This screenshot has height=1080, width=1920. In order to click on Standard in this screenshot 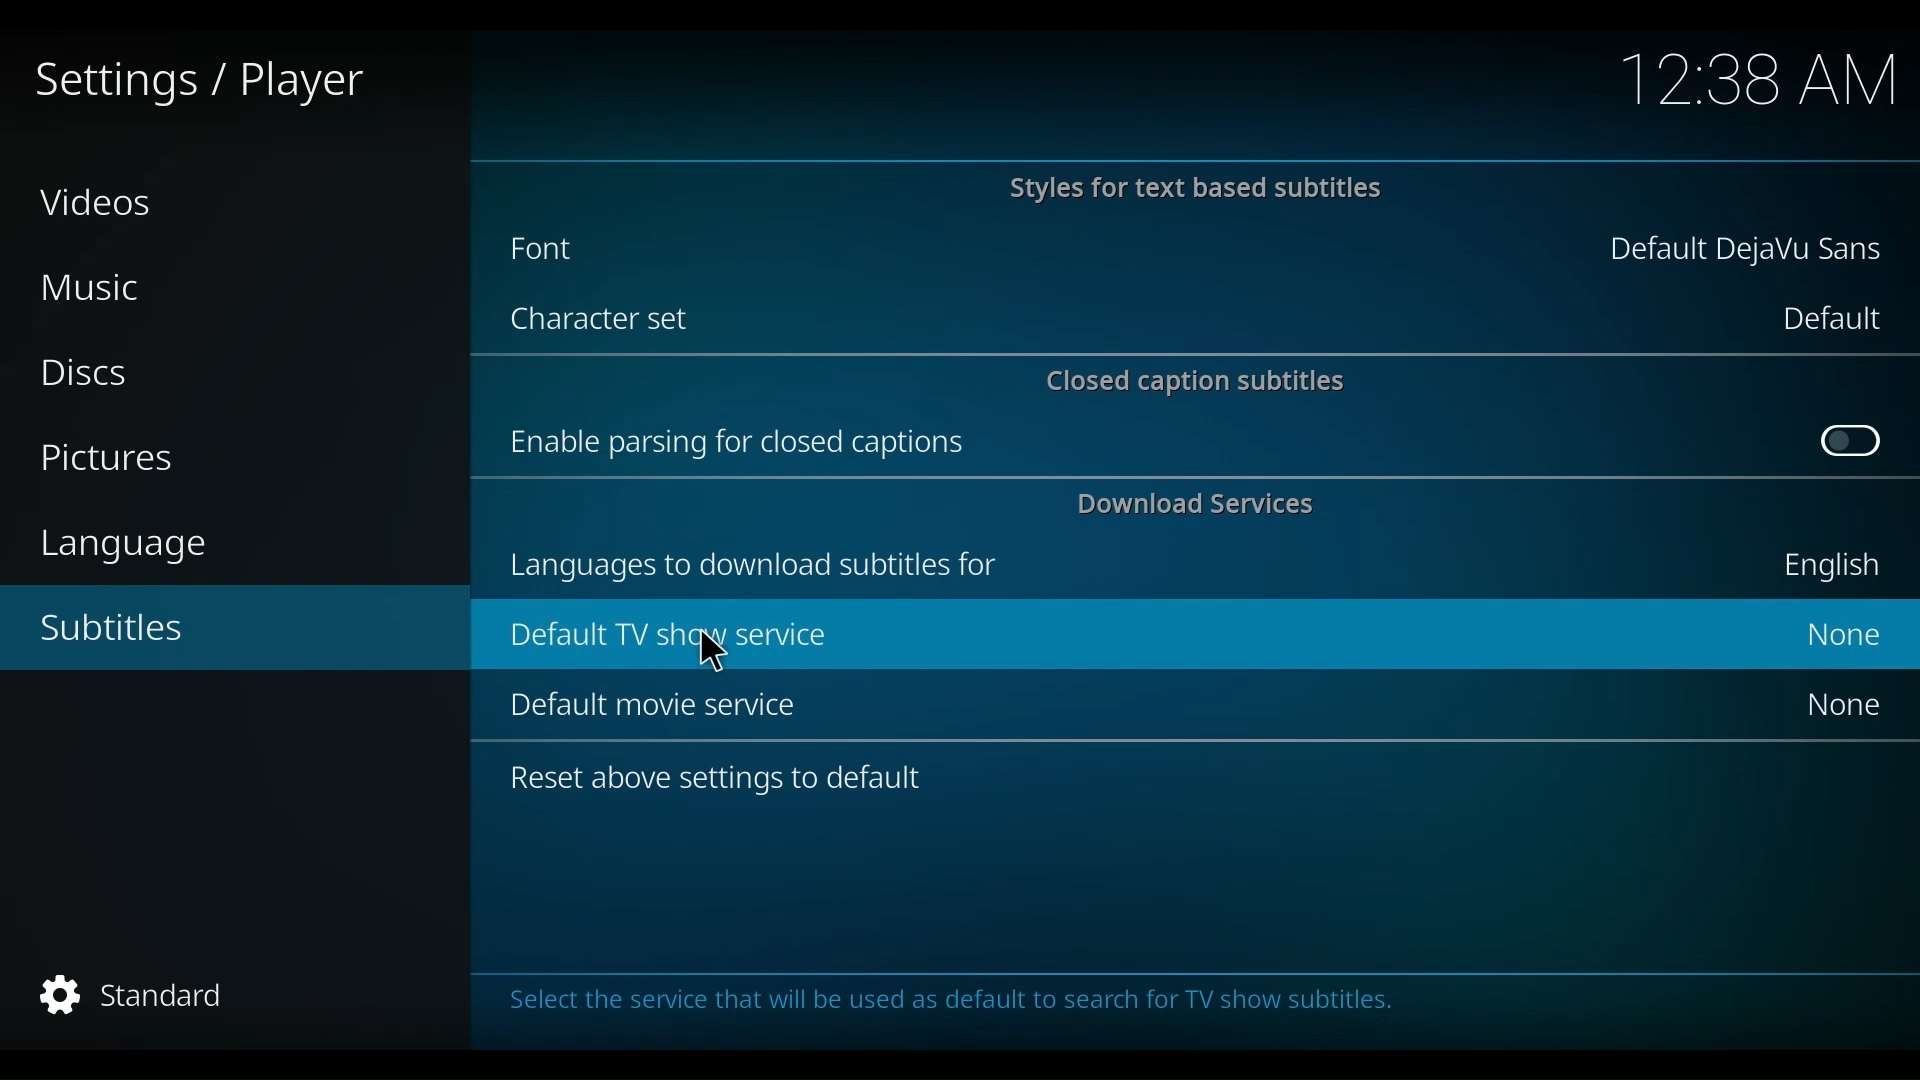, I will do `click(128, 998)`.